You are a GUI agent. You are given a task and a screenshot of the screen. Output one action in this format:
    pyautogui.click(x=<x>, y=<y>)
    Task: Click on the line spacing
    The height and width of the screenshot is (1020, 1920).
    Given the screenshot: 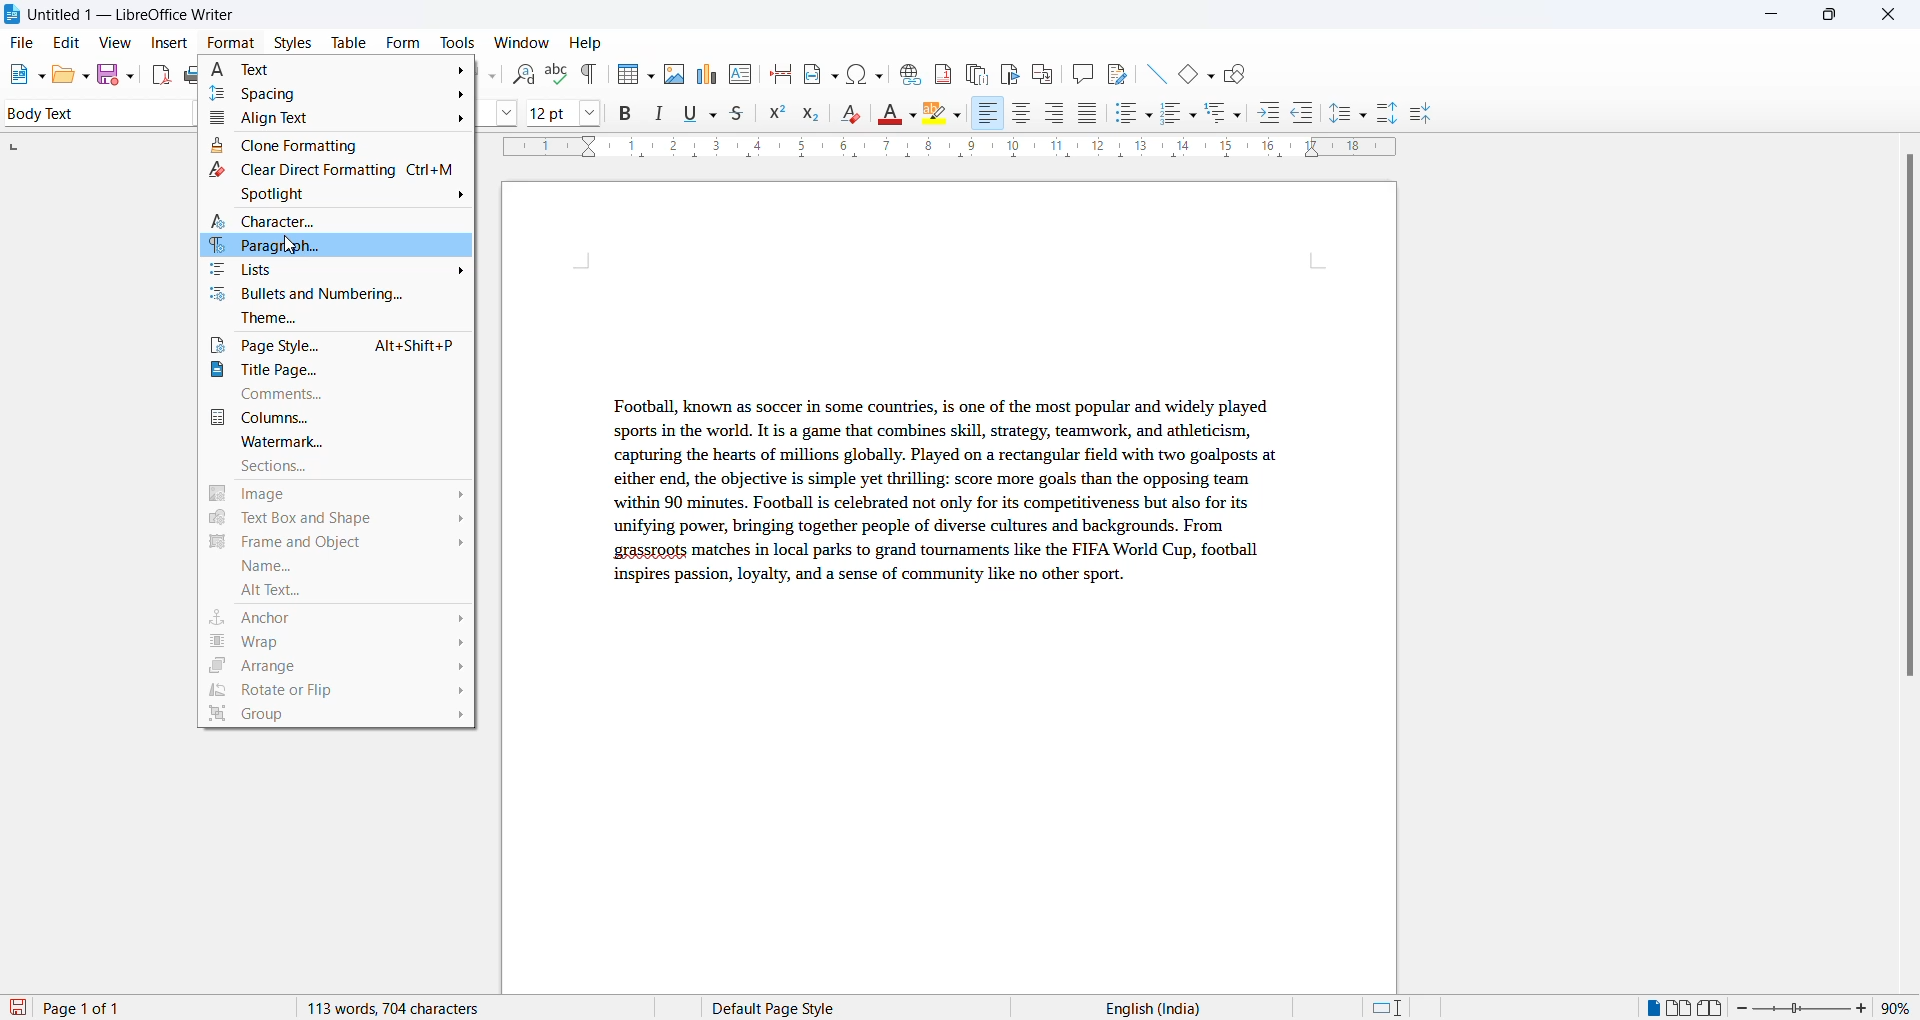 What is the action you would take?
    pyautogui.click(x=1351, y=114)
    